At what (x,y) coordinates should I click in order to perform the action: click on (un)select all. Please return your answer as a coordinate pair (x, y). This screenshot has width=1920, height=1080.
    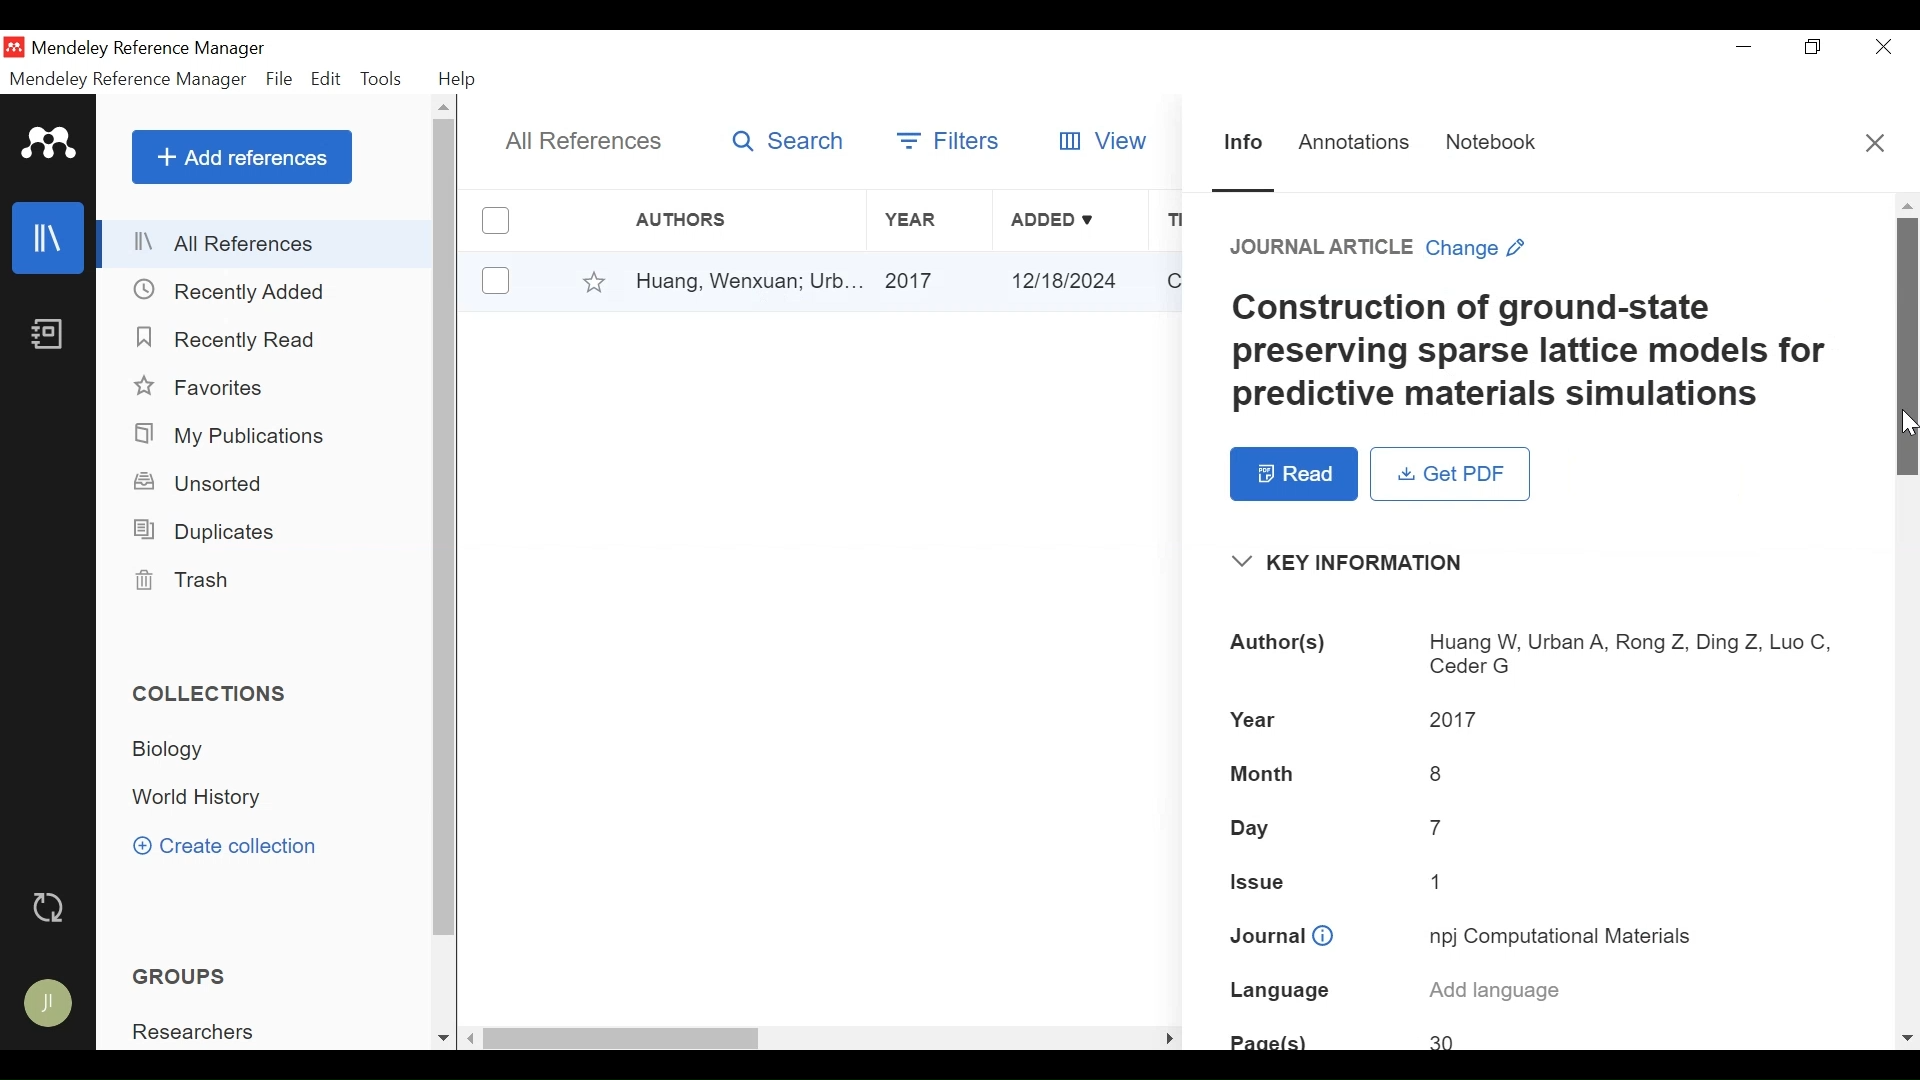
    Looking at the image, I should click on (494, 220).